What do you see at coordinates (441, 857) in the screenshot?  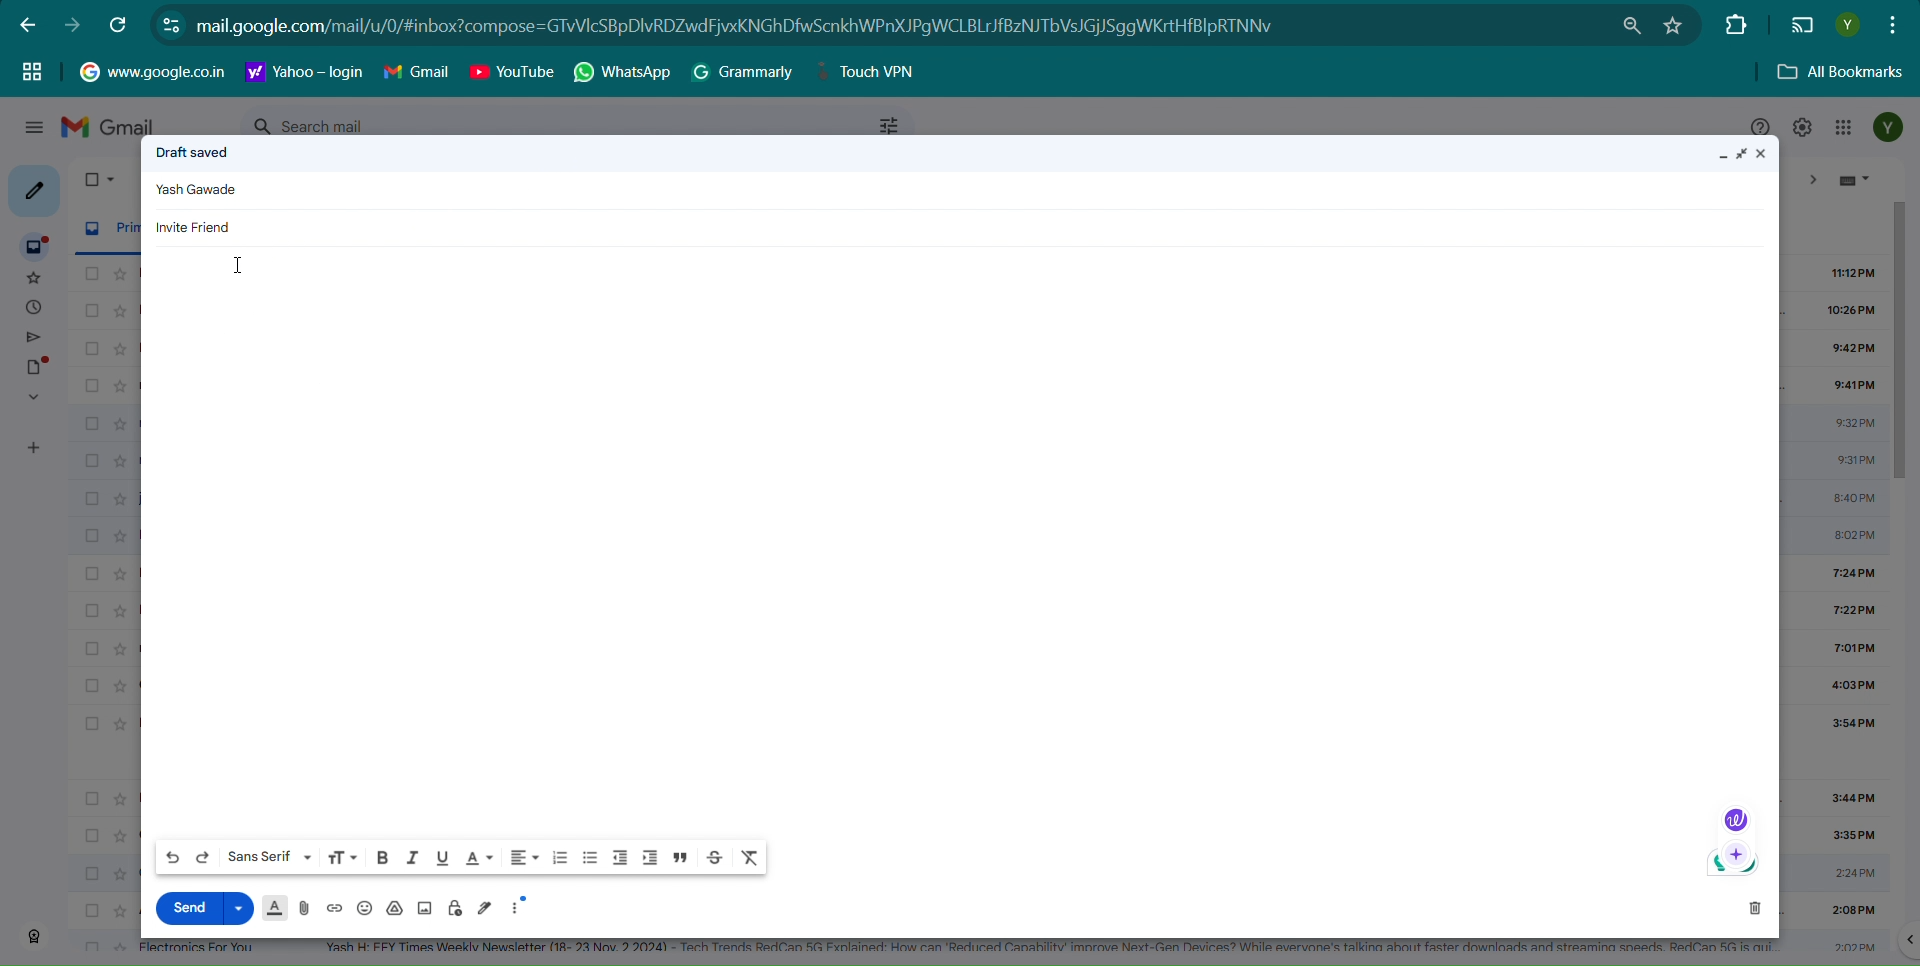 I see `Underline` at bounding box center [441, 857].